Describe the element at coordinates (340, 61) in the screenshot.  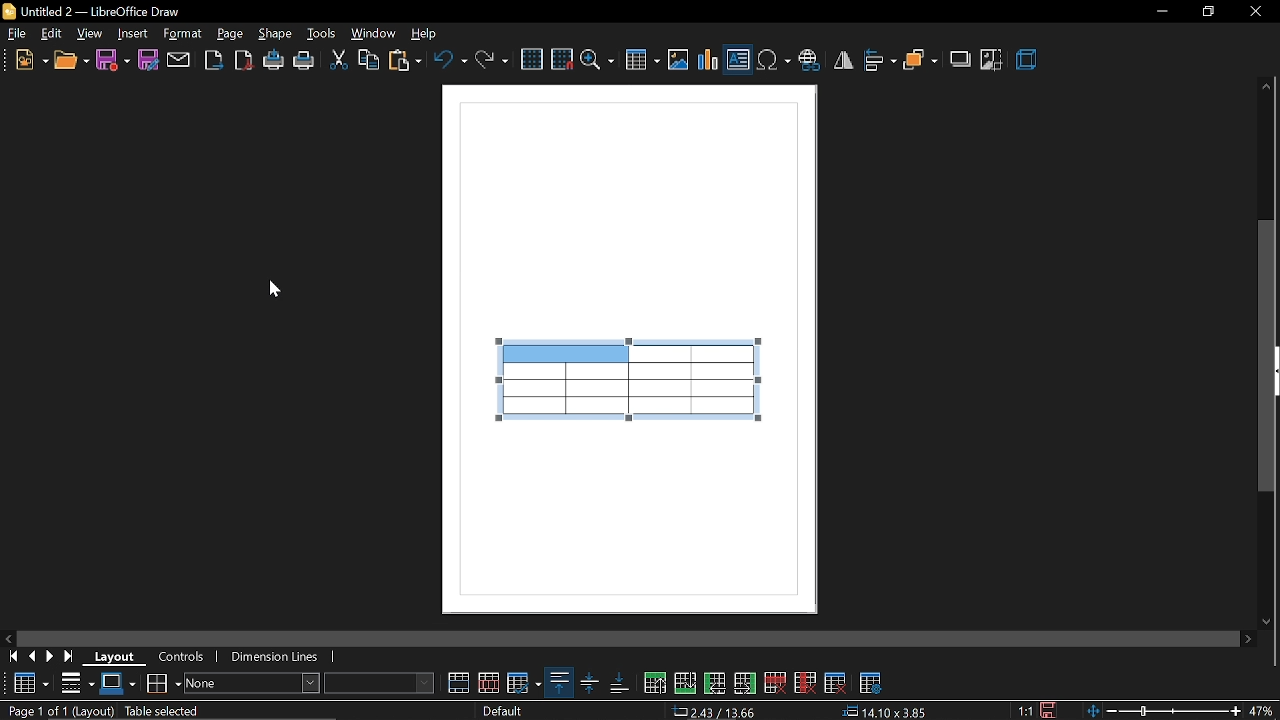
I see `cut ` at that location.